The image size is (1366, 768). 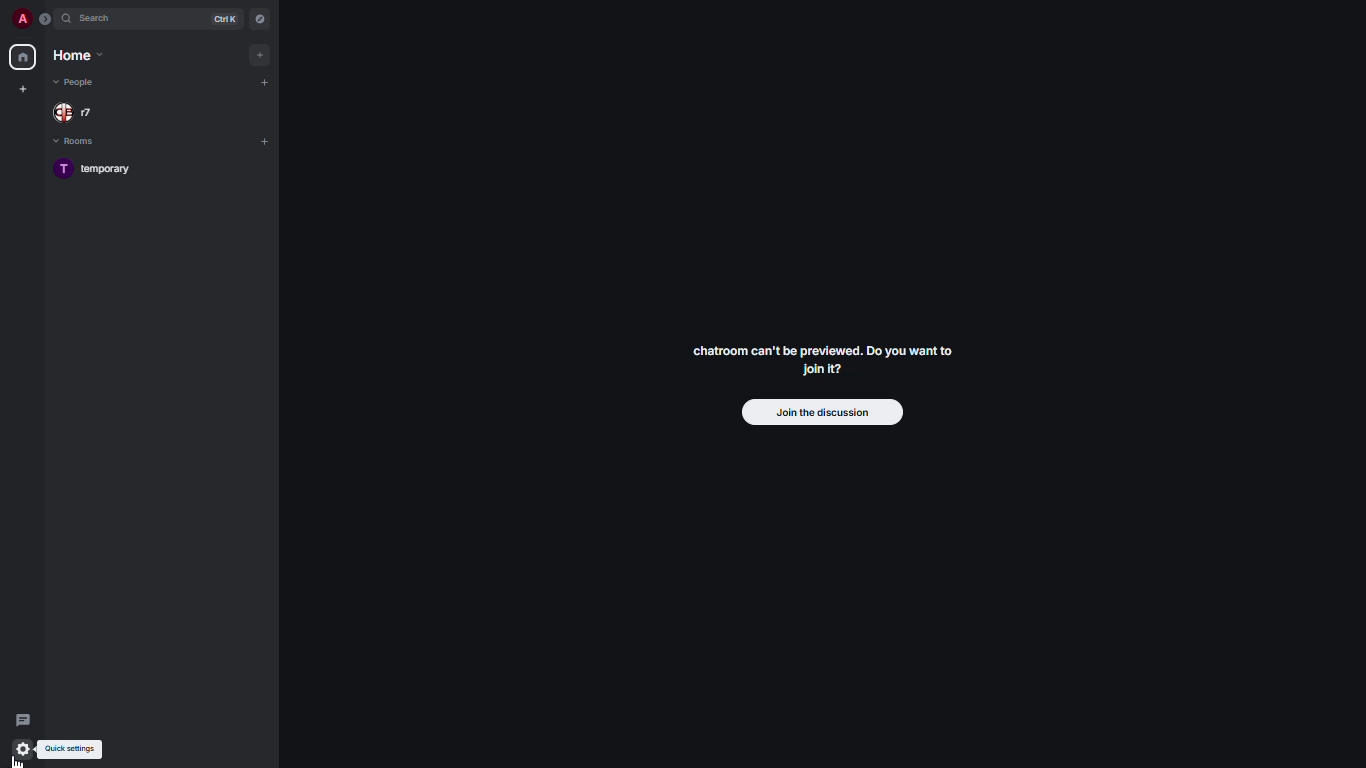 I want to click on people, so click(x=76, y=112).